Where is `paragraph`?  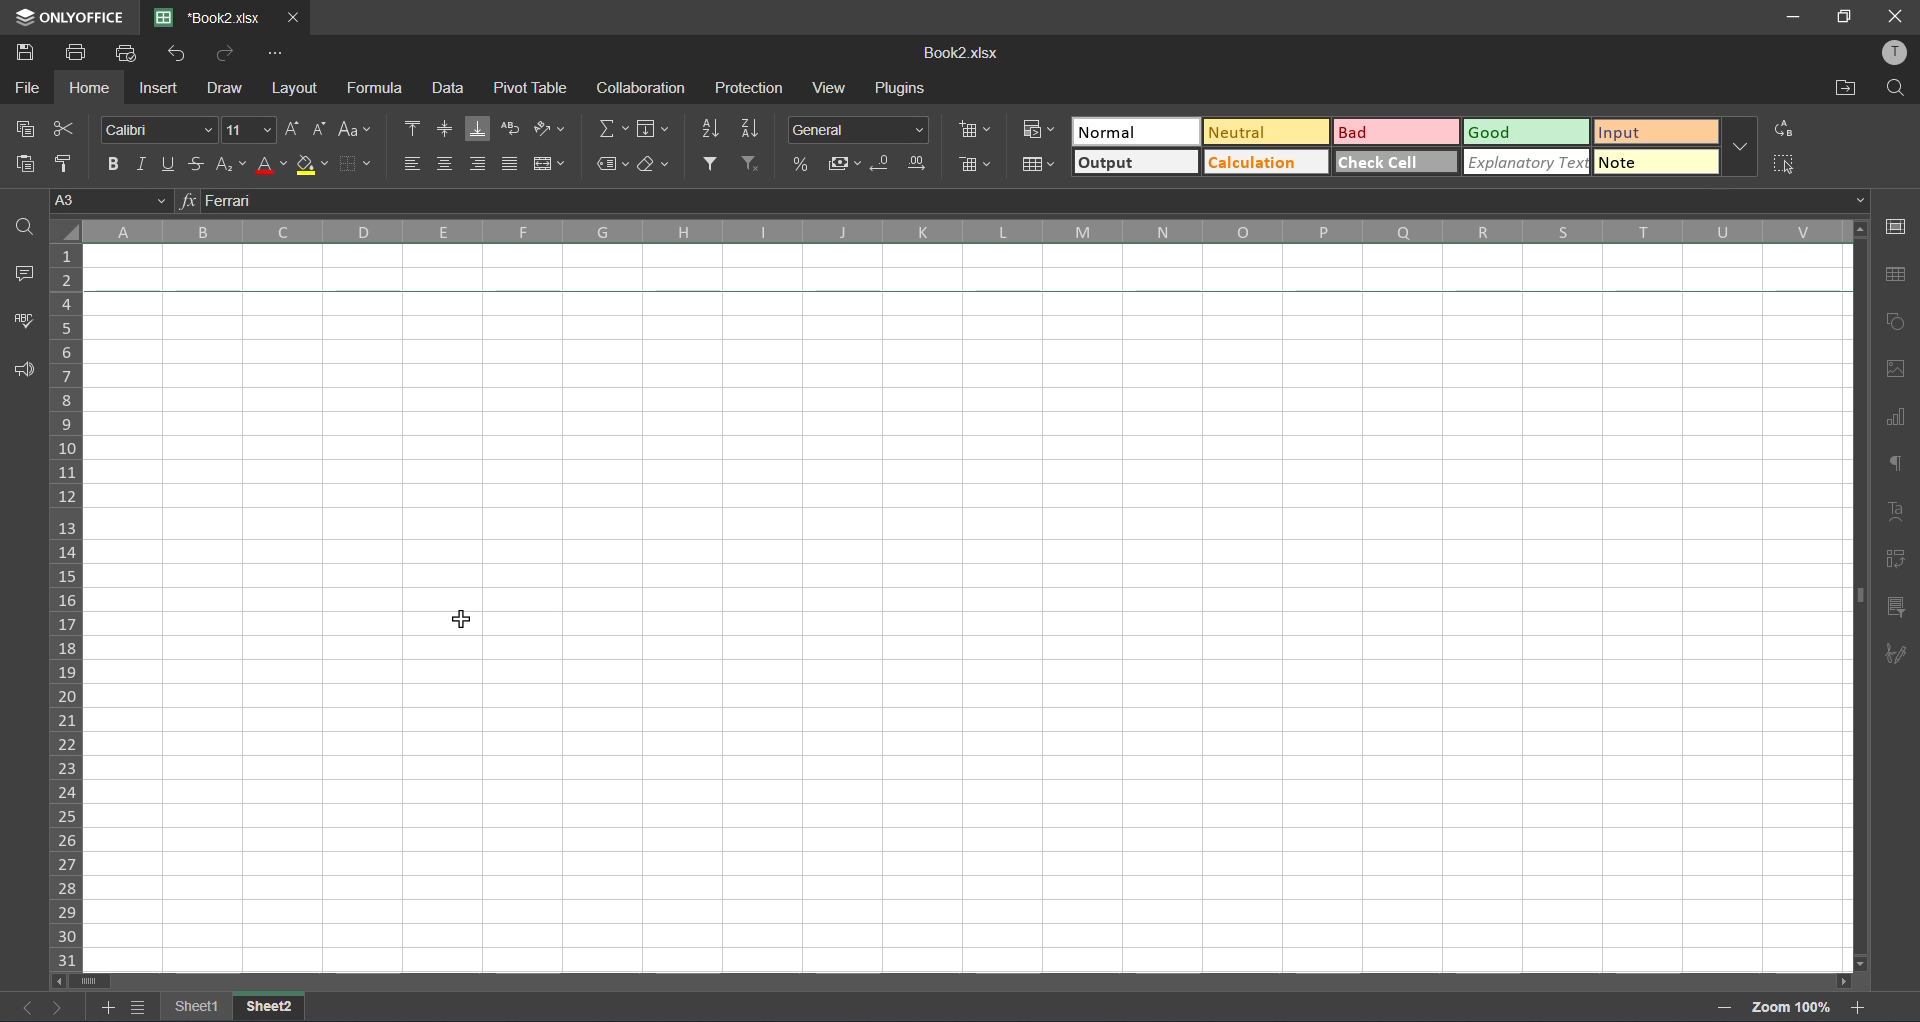
paragraph is located at coordinates (1897, 469).